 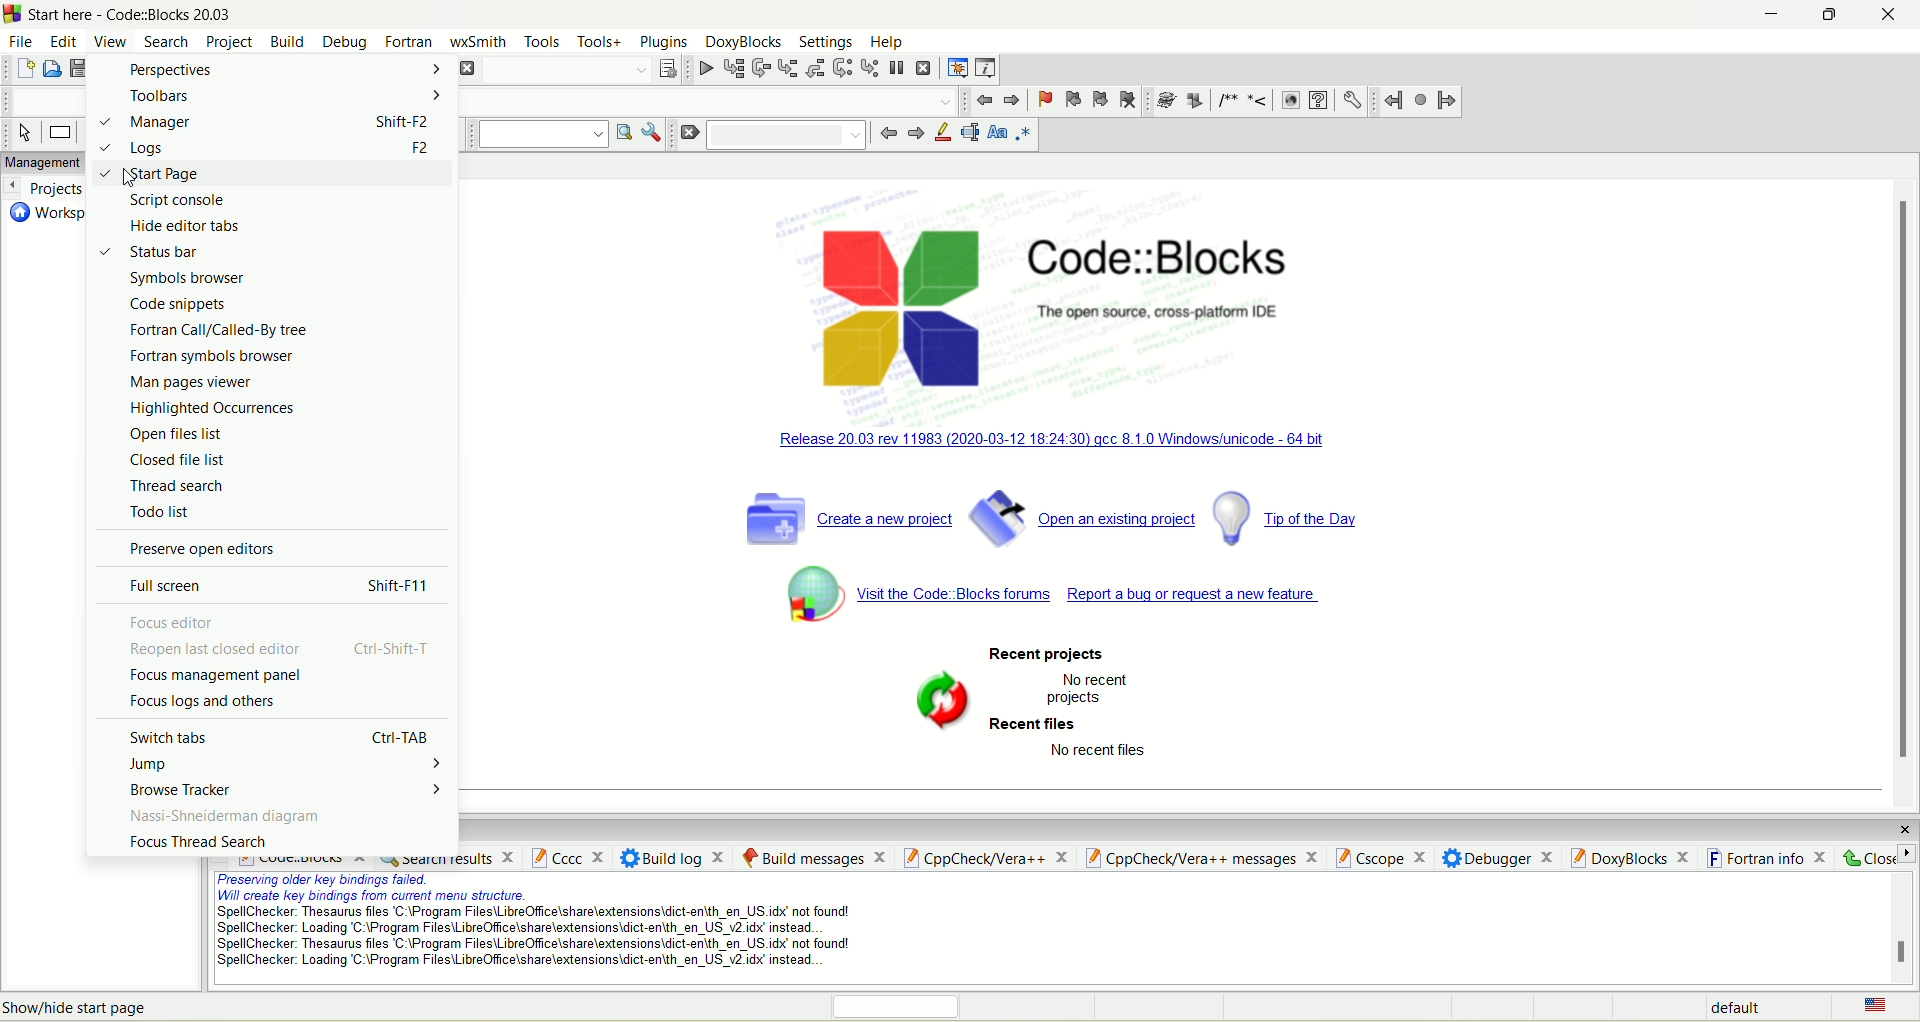 I want to click on abort, so click(x=467, y=69).